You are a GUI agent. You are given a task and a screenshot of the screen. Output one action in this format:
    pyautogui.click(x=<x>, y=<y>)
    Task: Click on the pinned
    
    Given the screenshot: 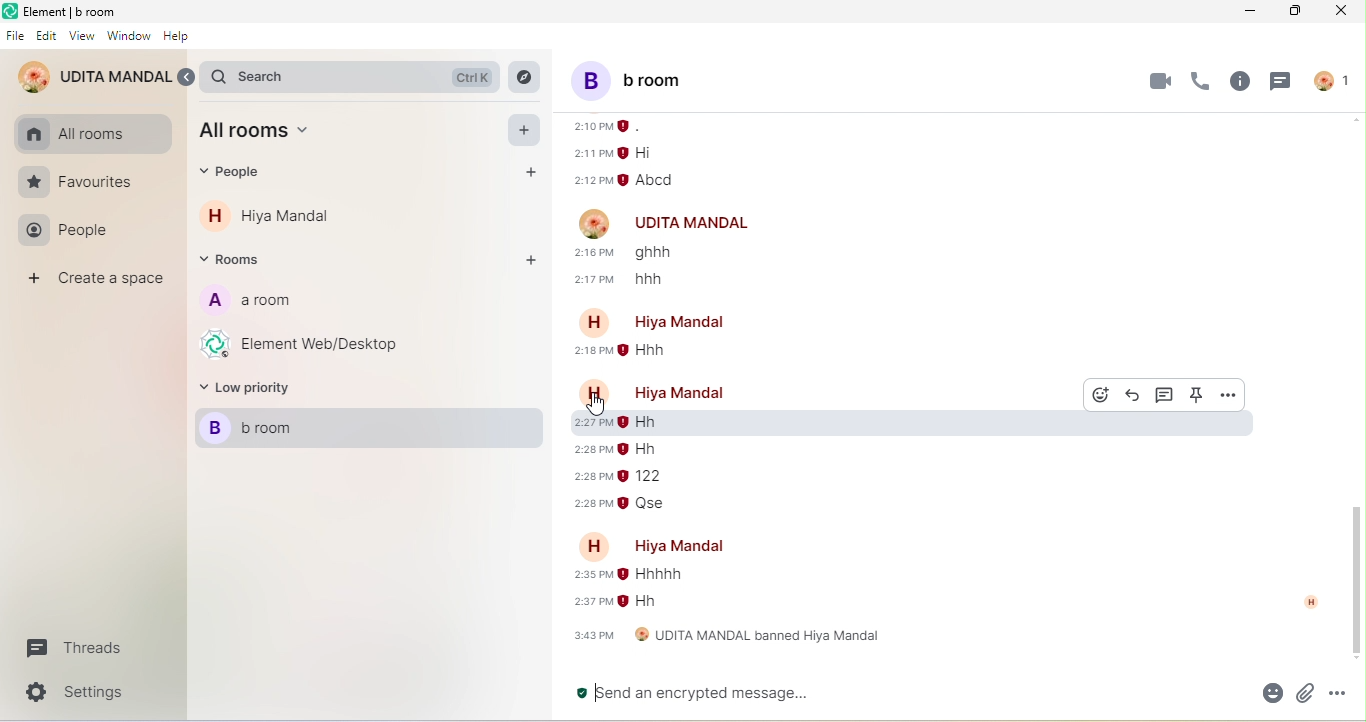 What is the action you would take?
    pyautogui.click(x=1197, y=395)
    